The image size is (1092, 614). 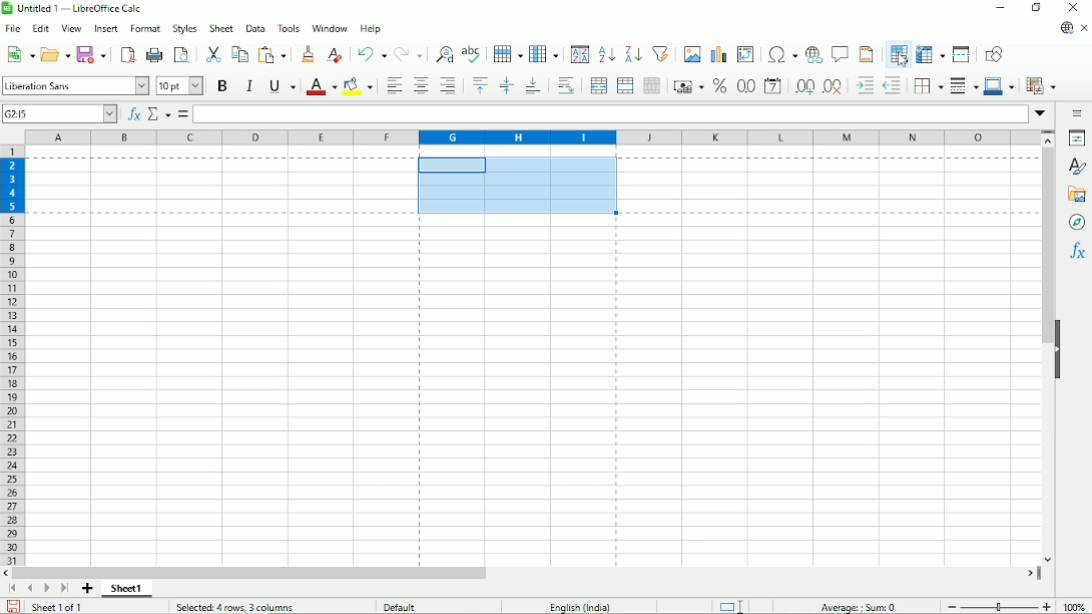 What do you see at coordinates (223, 27) in the screenshot?
I see `Sheet` at bounding box center [223, 27].